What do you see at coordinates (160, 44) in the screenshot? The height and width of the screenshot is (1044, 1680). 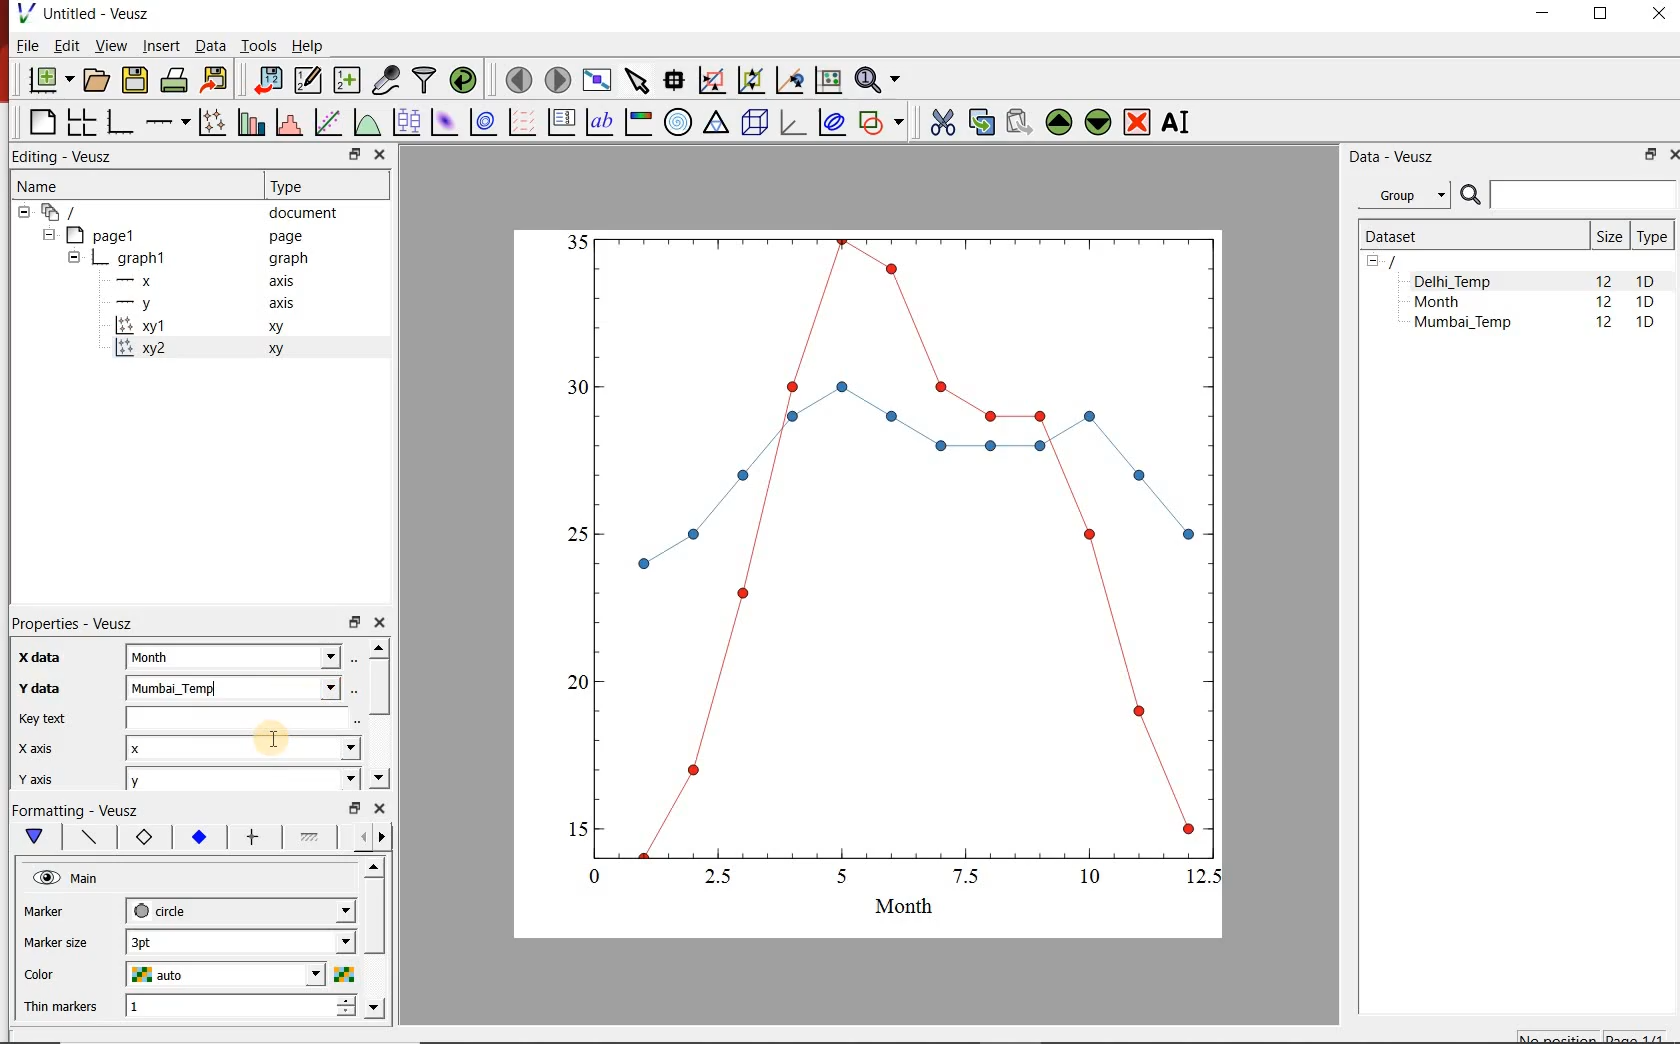 I see `Insert` at bounding box center [160, 44].